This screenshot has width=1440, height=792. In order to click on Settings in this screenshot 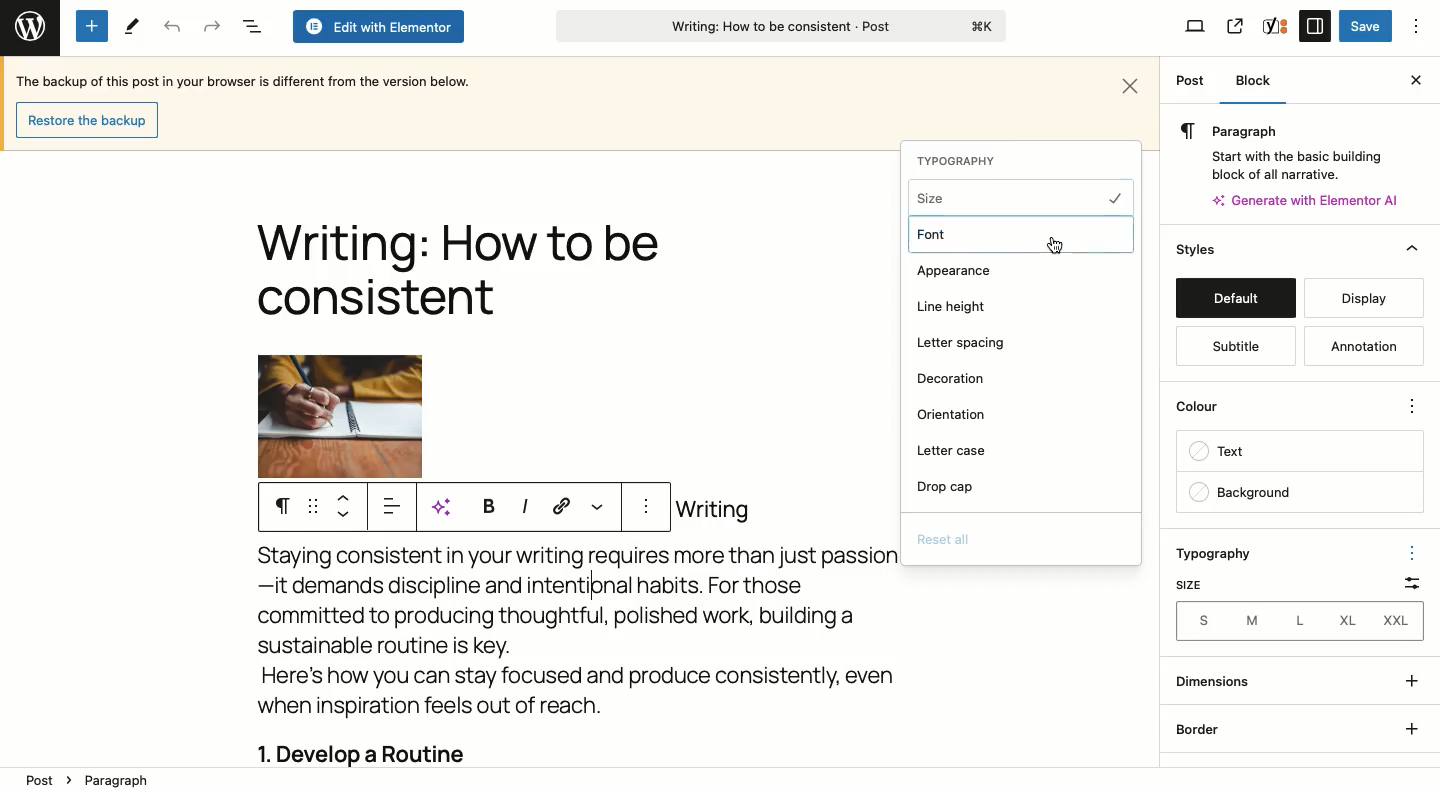, I will do `click(1314, 25)`.